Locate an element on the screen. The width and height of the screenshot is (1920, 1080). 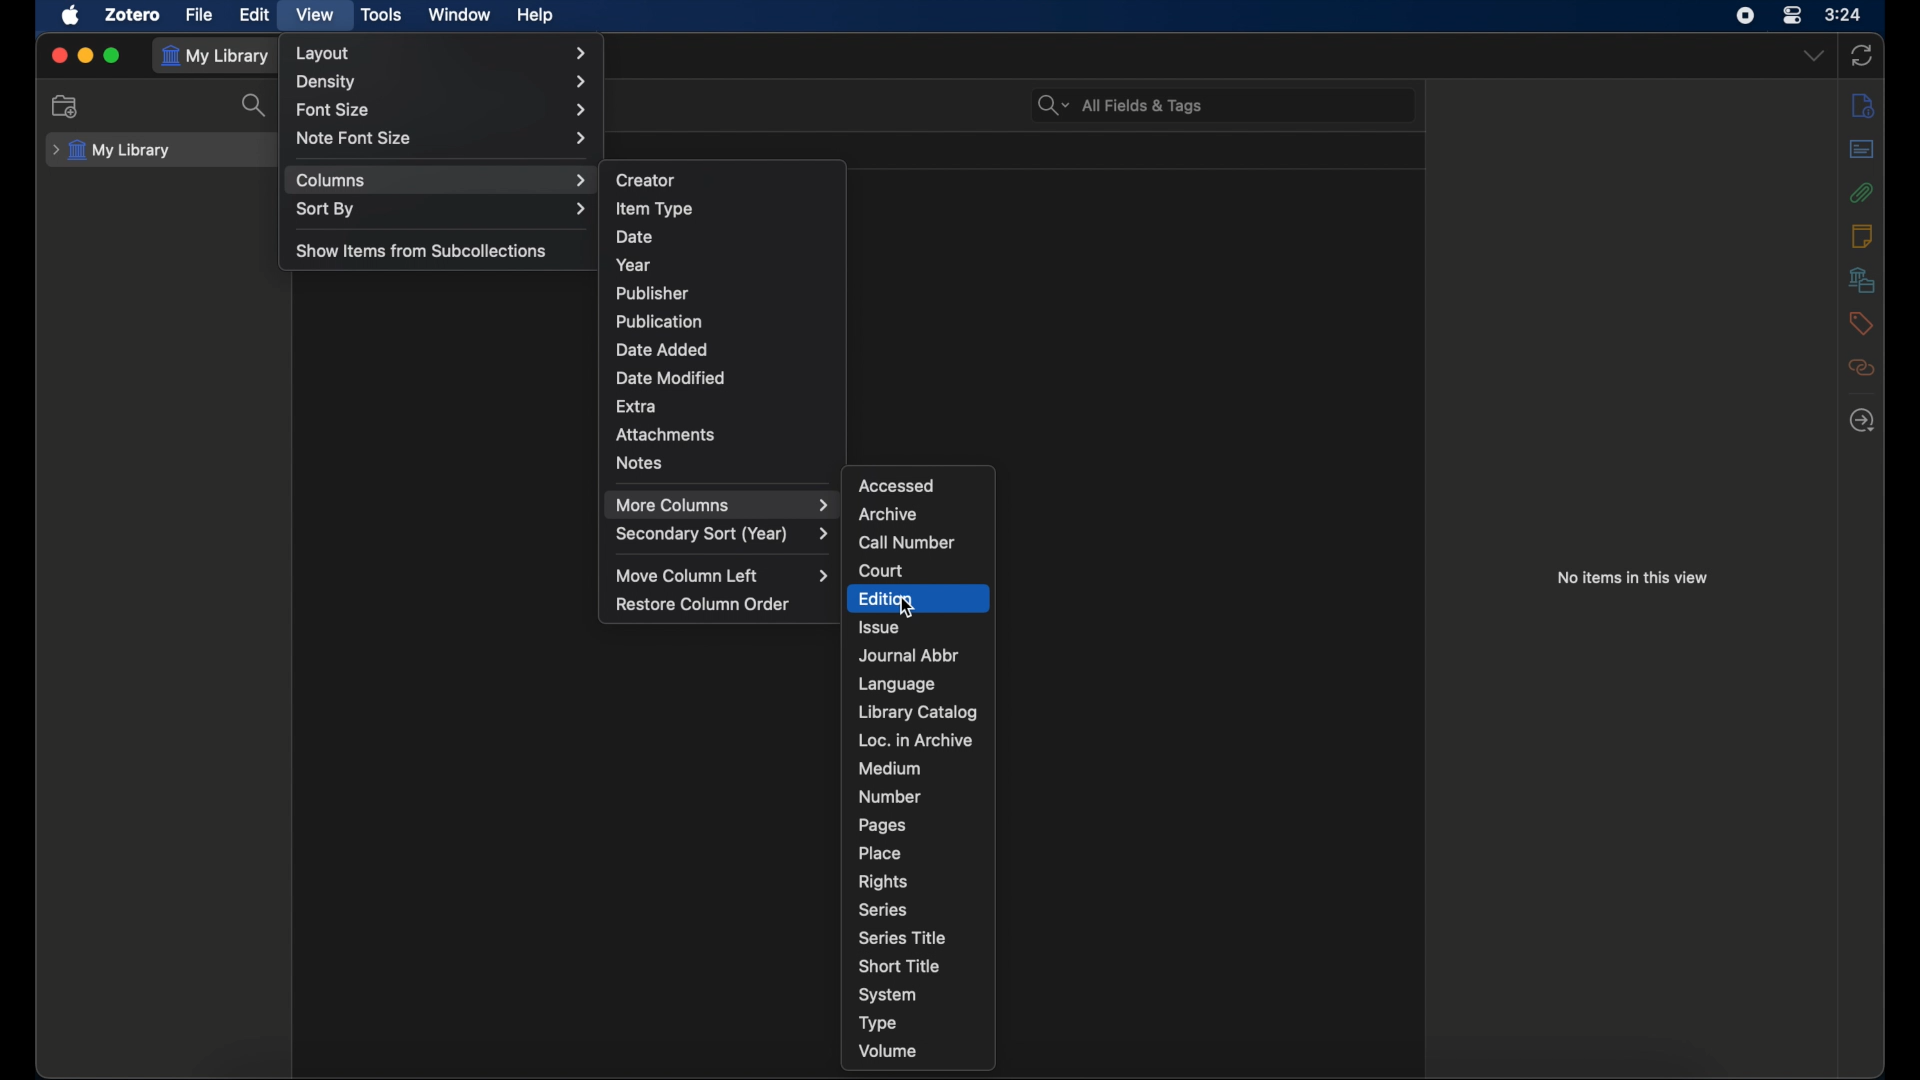
rights is located at coordinates (882, 882).